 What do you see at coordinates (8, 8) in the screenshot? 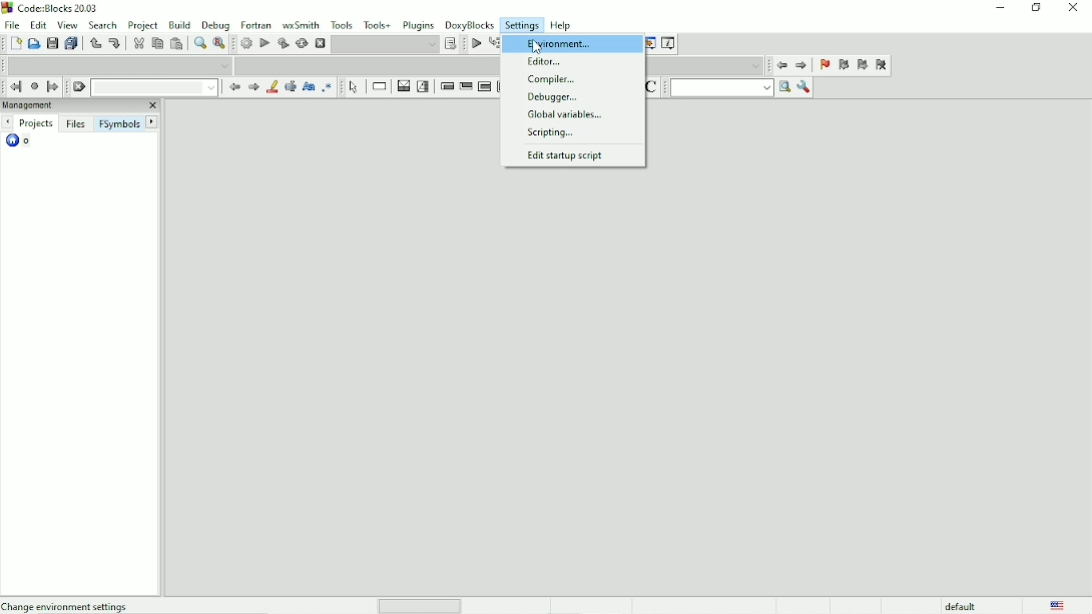
I see `logo` at bounding box center [8, 8].